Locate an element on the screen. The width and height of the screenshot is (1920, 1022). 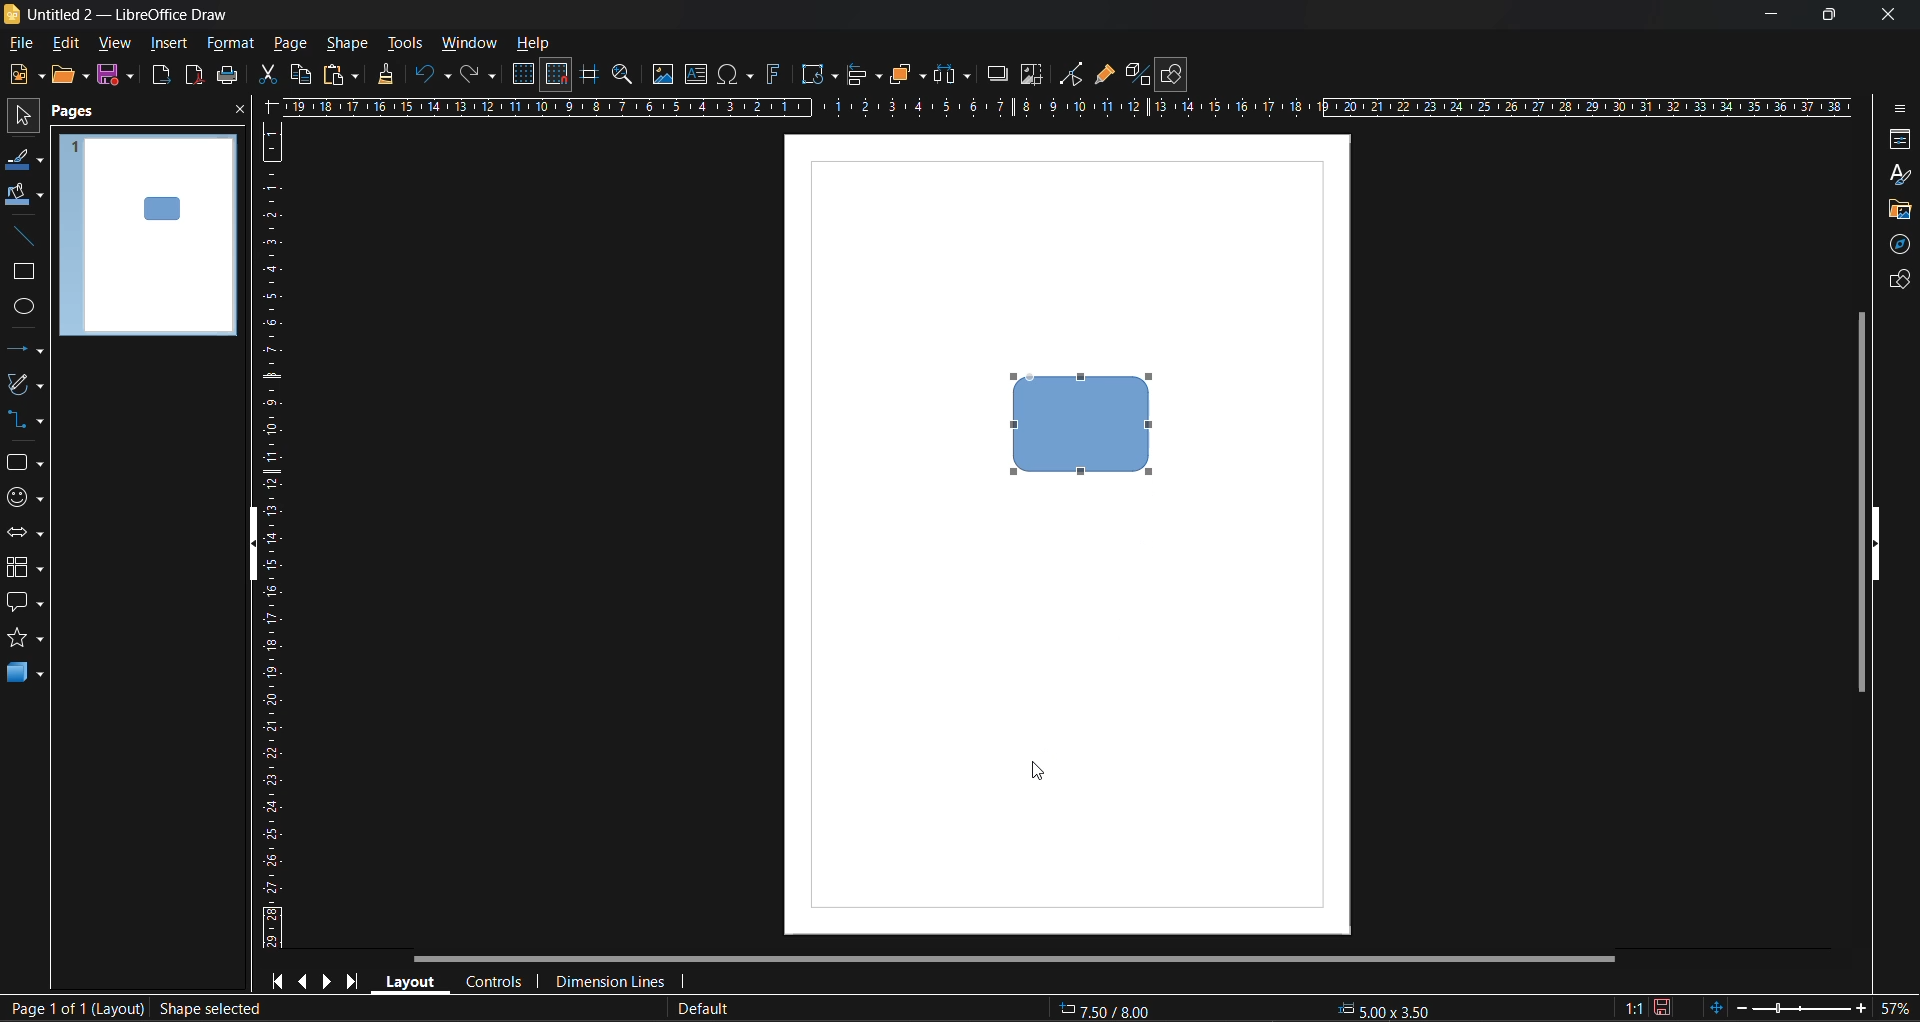
styles is located at coordinates (1901, 177).